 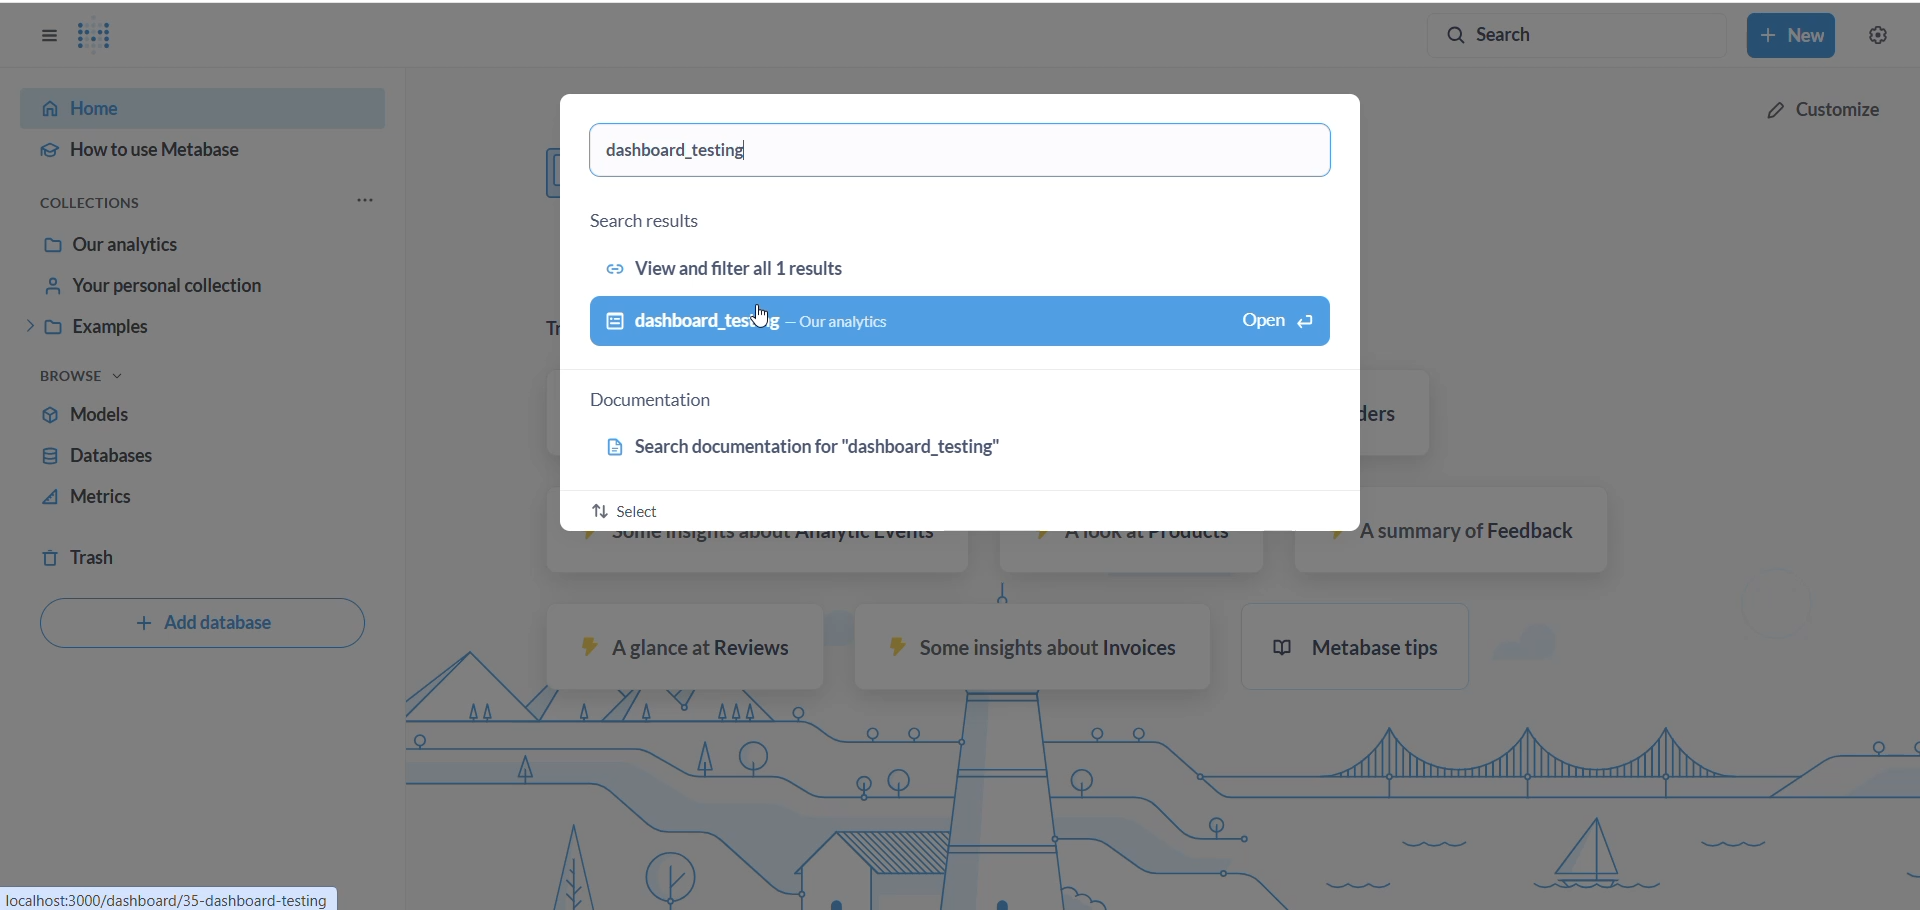 What do you see at coordinates (194, 150) in the screenshot?
I see `how to use metabase` at bounding box center [194, 150].